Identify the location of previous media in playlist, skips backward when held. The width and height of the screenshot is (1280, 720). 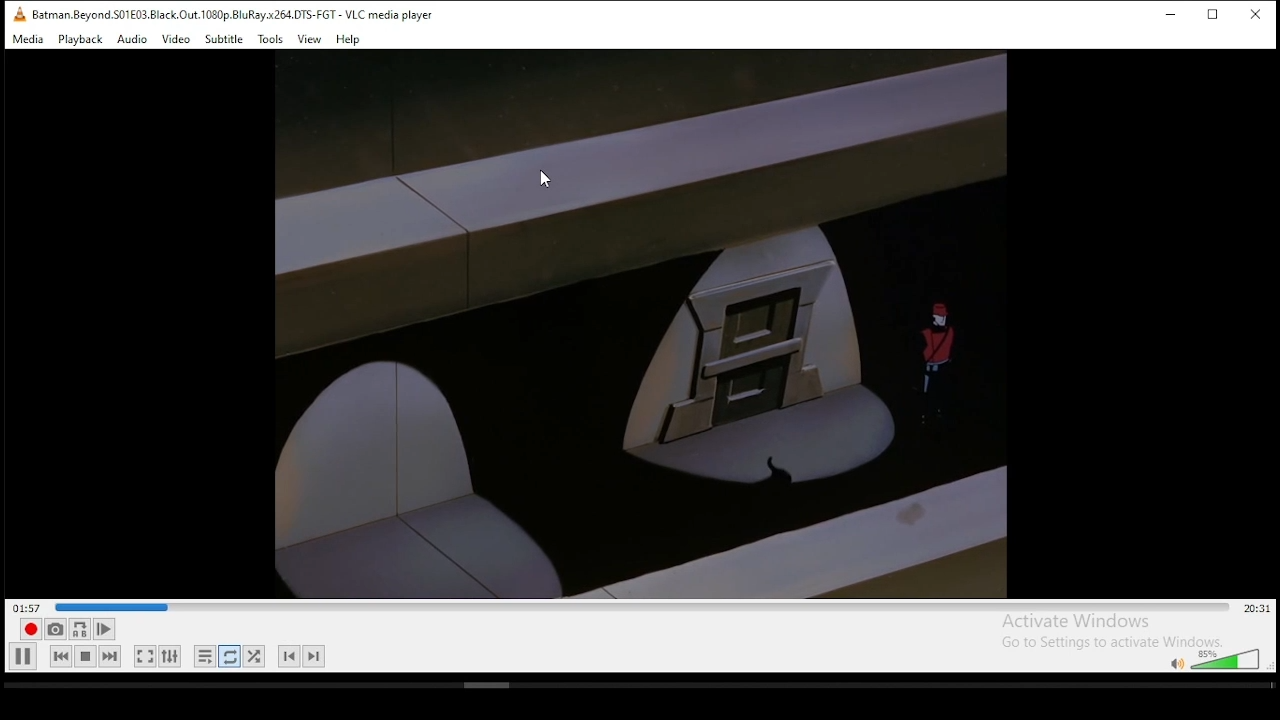
(61, 657).